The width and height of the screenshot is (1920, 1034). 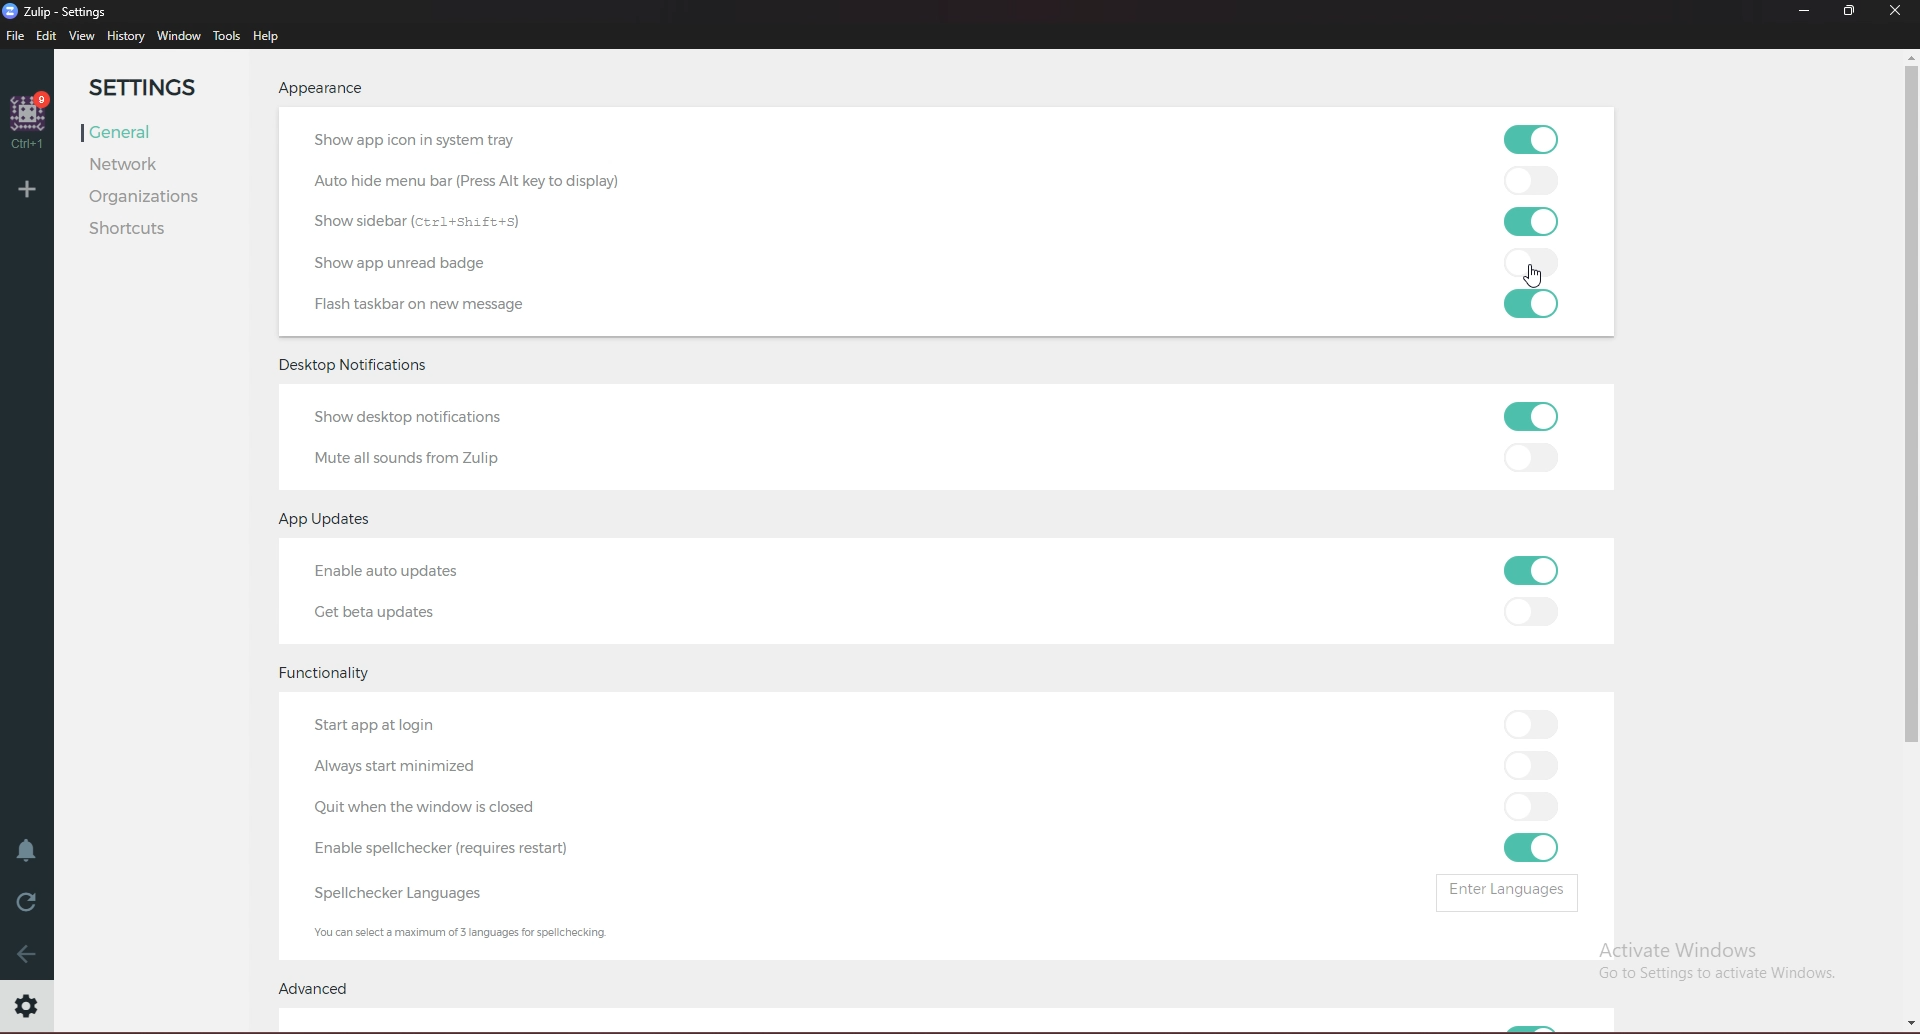 I want to click on close, so click(x=1894, y=12).